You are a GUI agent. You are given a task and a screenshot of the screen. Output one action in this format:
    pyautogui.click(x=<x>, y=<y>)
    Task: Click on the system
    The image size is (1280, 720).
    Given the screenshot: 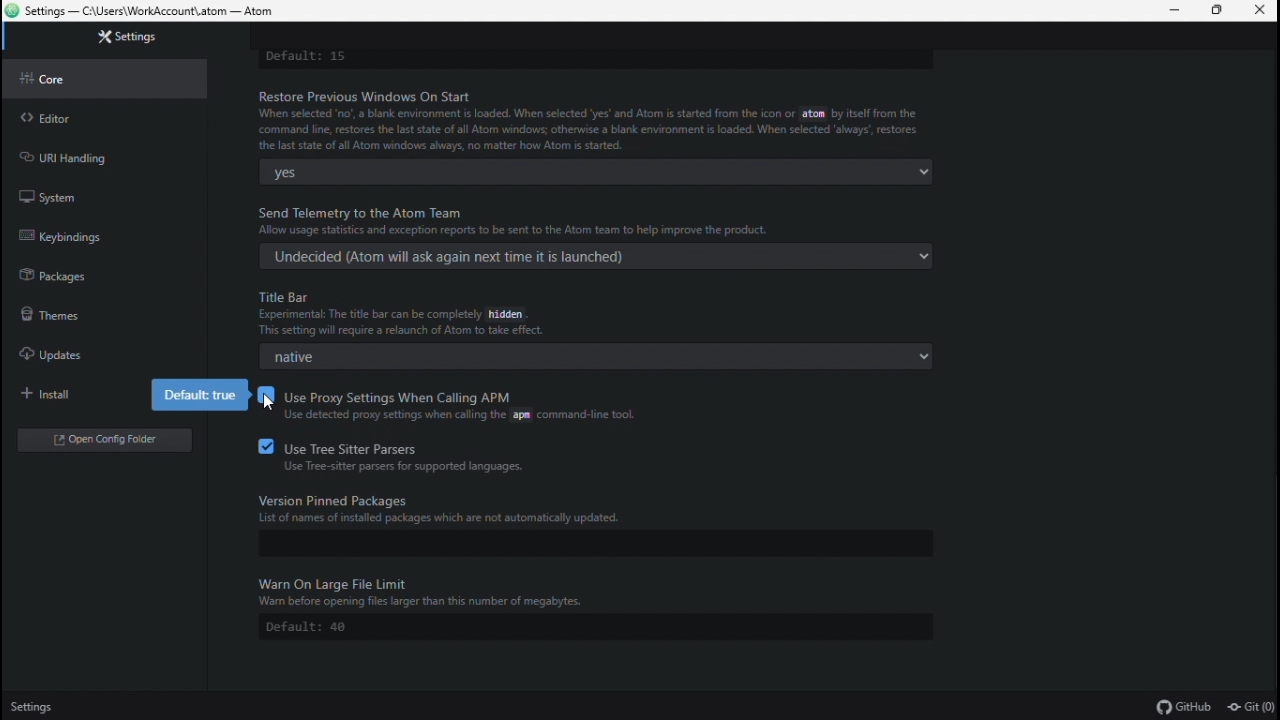 What is the action you would take?
    pyautogui.click(x=83, y=194)
    